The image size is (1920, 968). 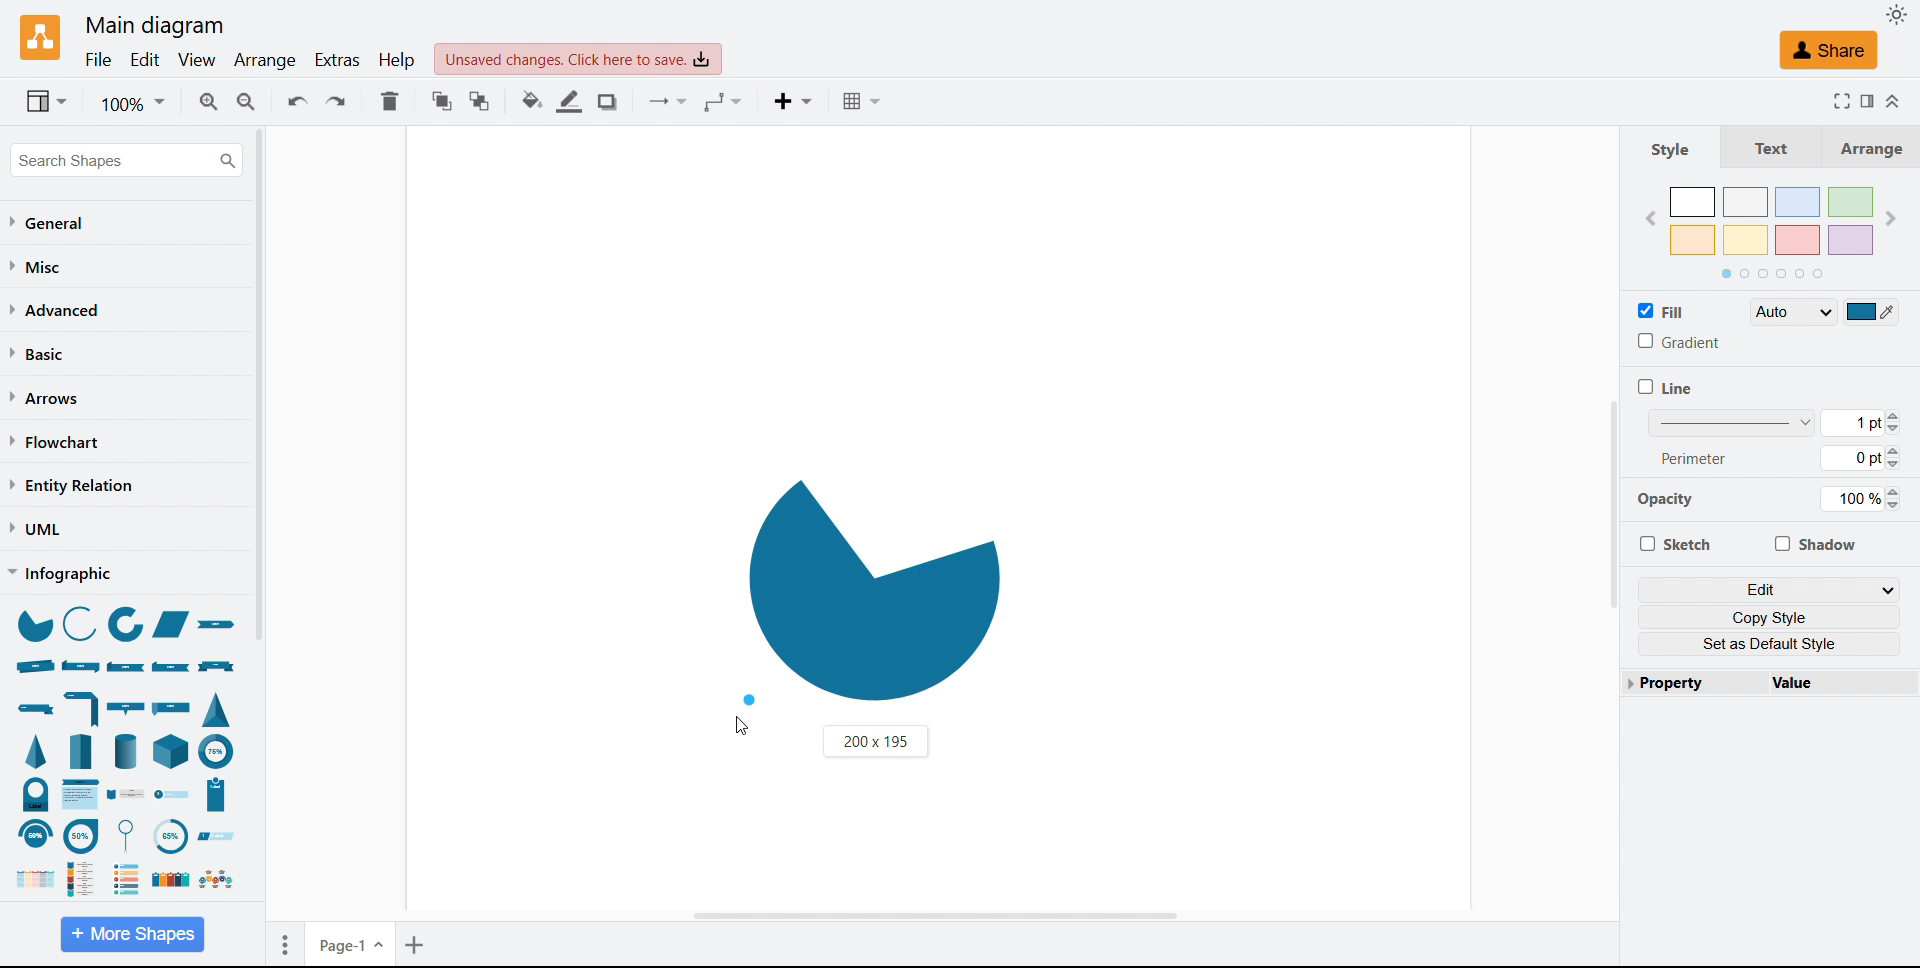 I want to click on Search shapes , so click(x=126, y=160).